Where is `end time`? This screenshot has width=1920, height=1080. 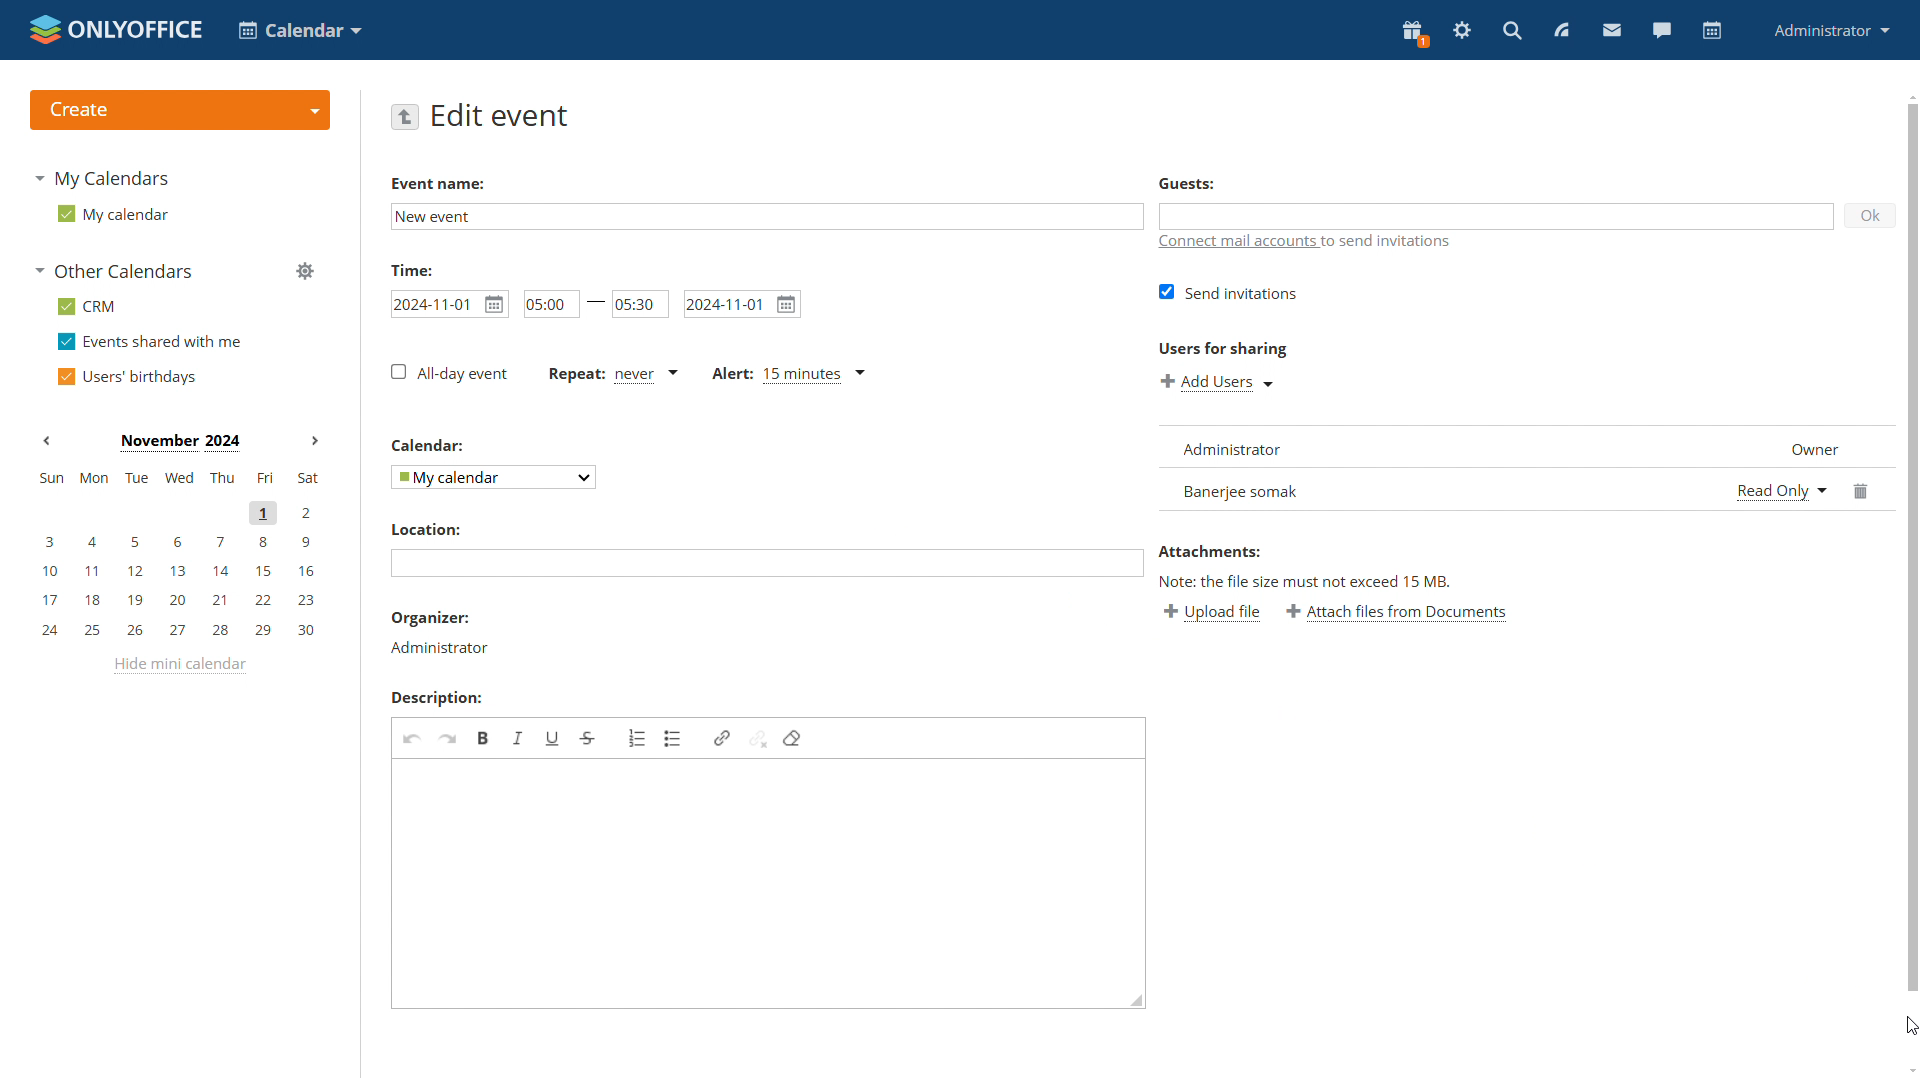
end time is located at coordinates (642, 303).